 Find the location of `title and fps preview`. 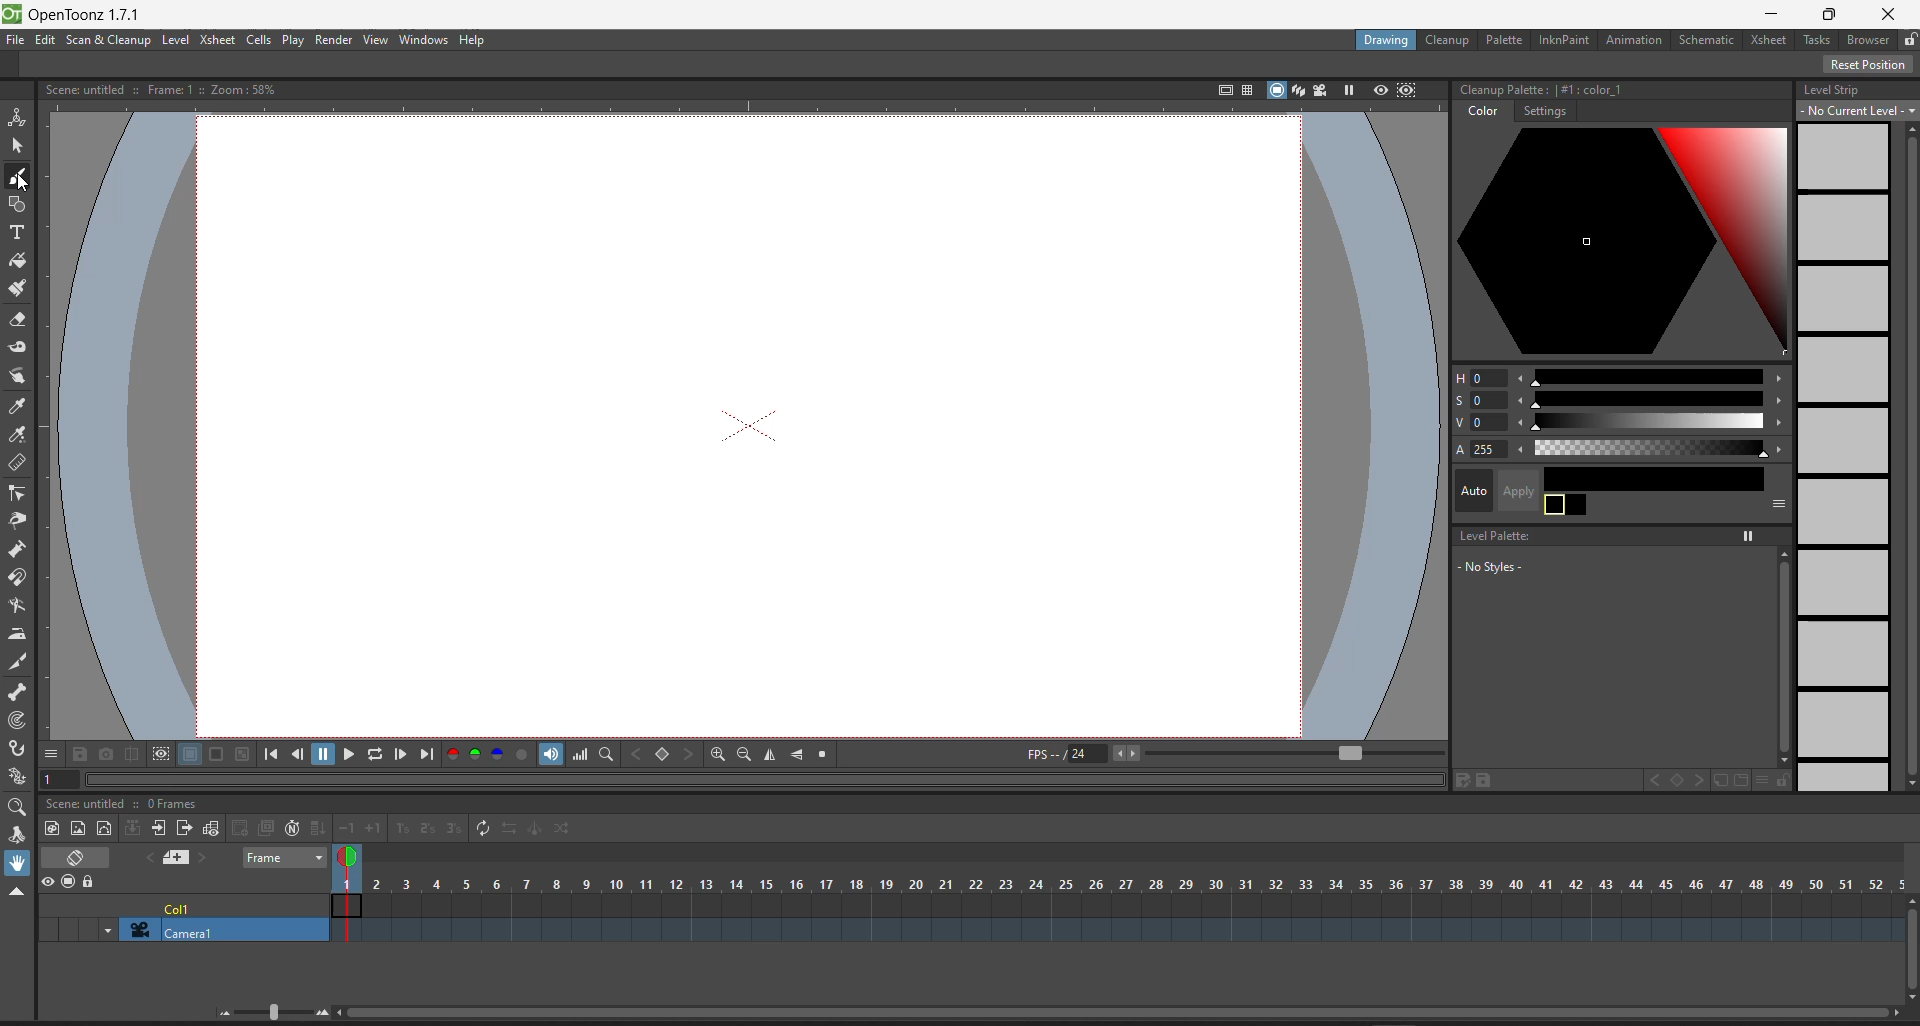

title and fps preview is located at coordinates (127, 803).